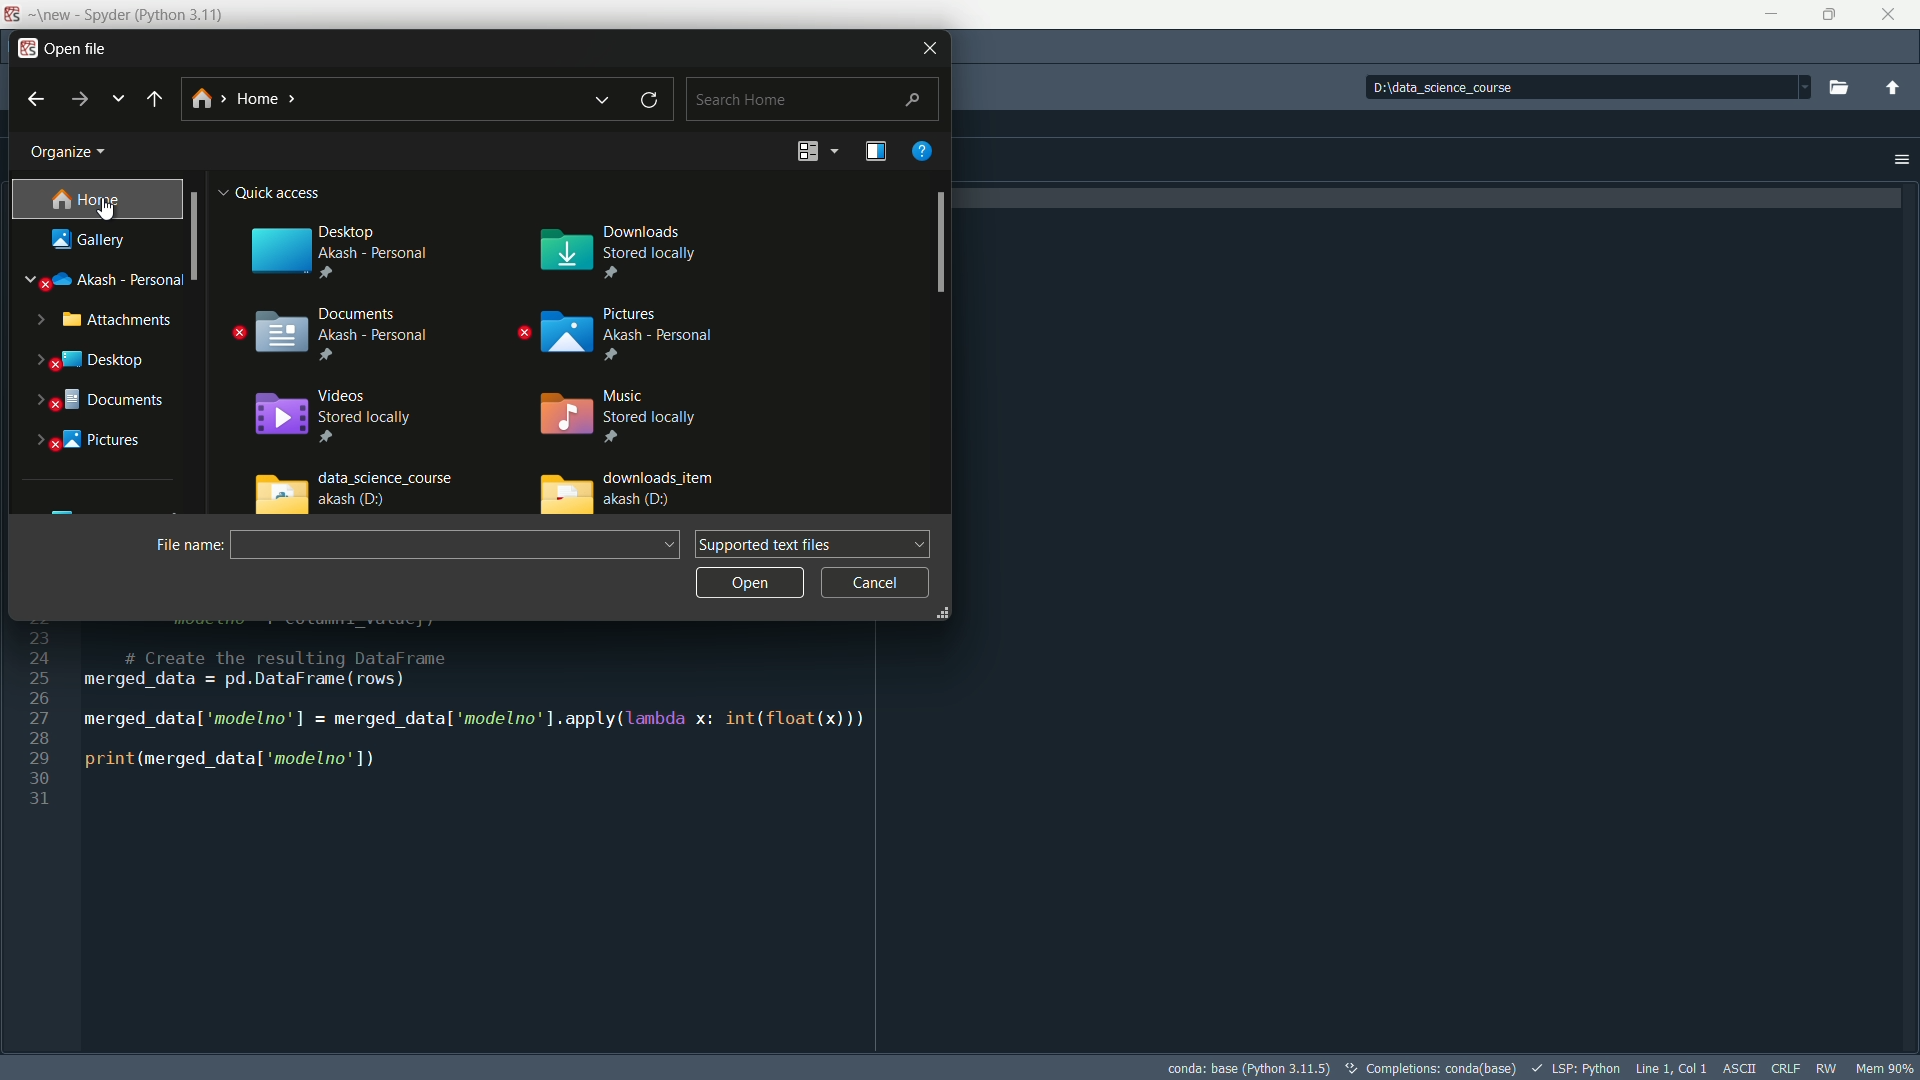  What do you see at coordinates (1825, 16) in the screenshot?
I see `maximize` at bounding box center [1825, 16].